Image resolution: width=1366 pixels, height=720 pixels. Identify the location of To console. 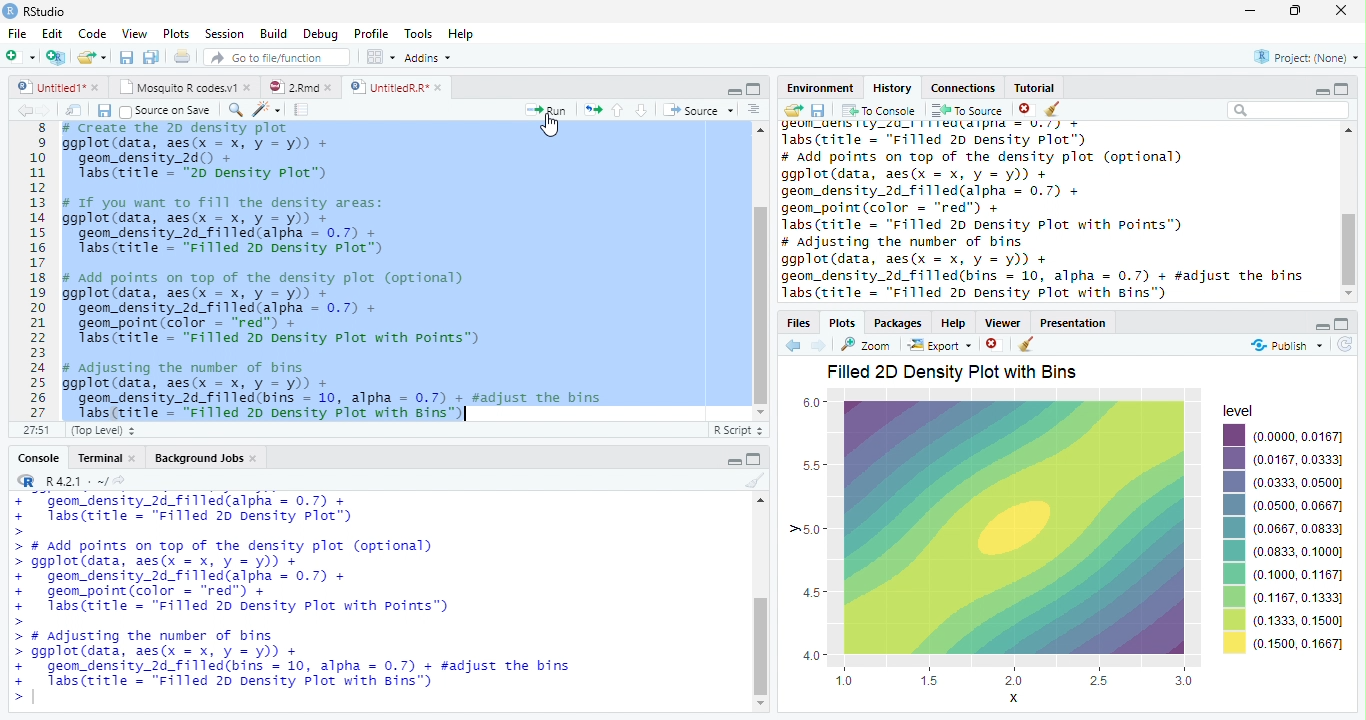
(880, 110).